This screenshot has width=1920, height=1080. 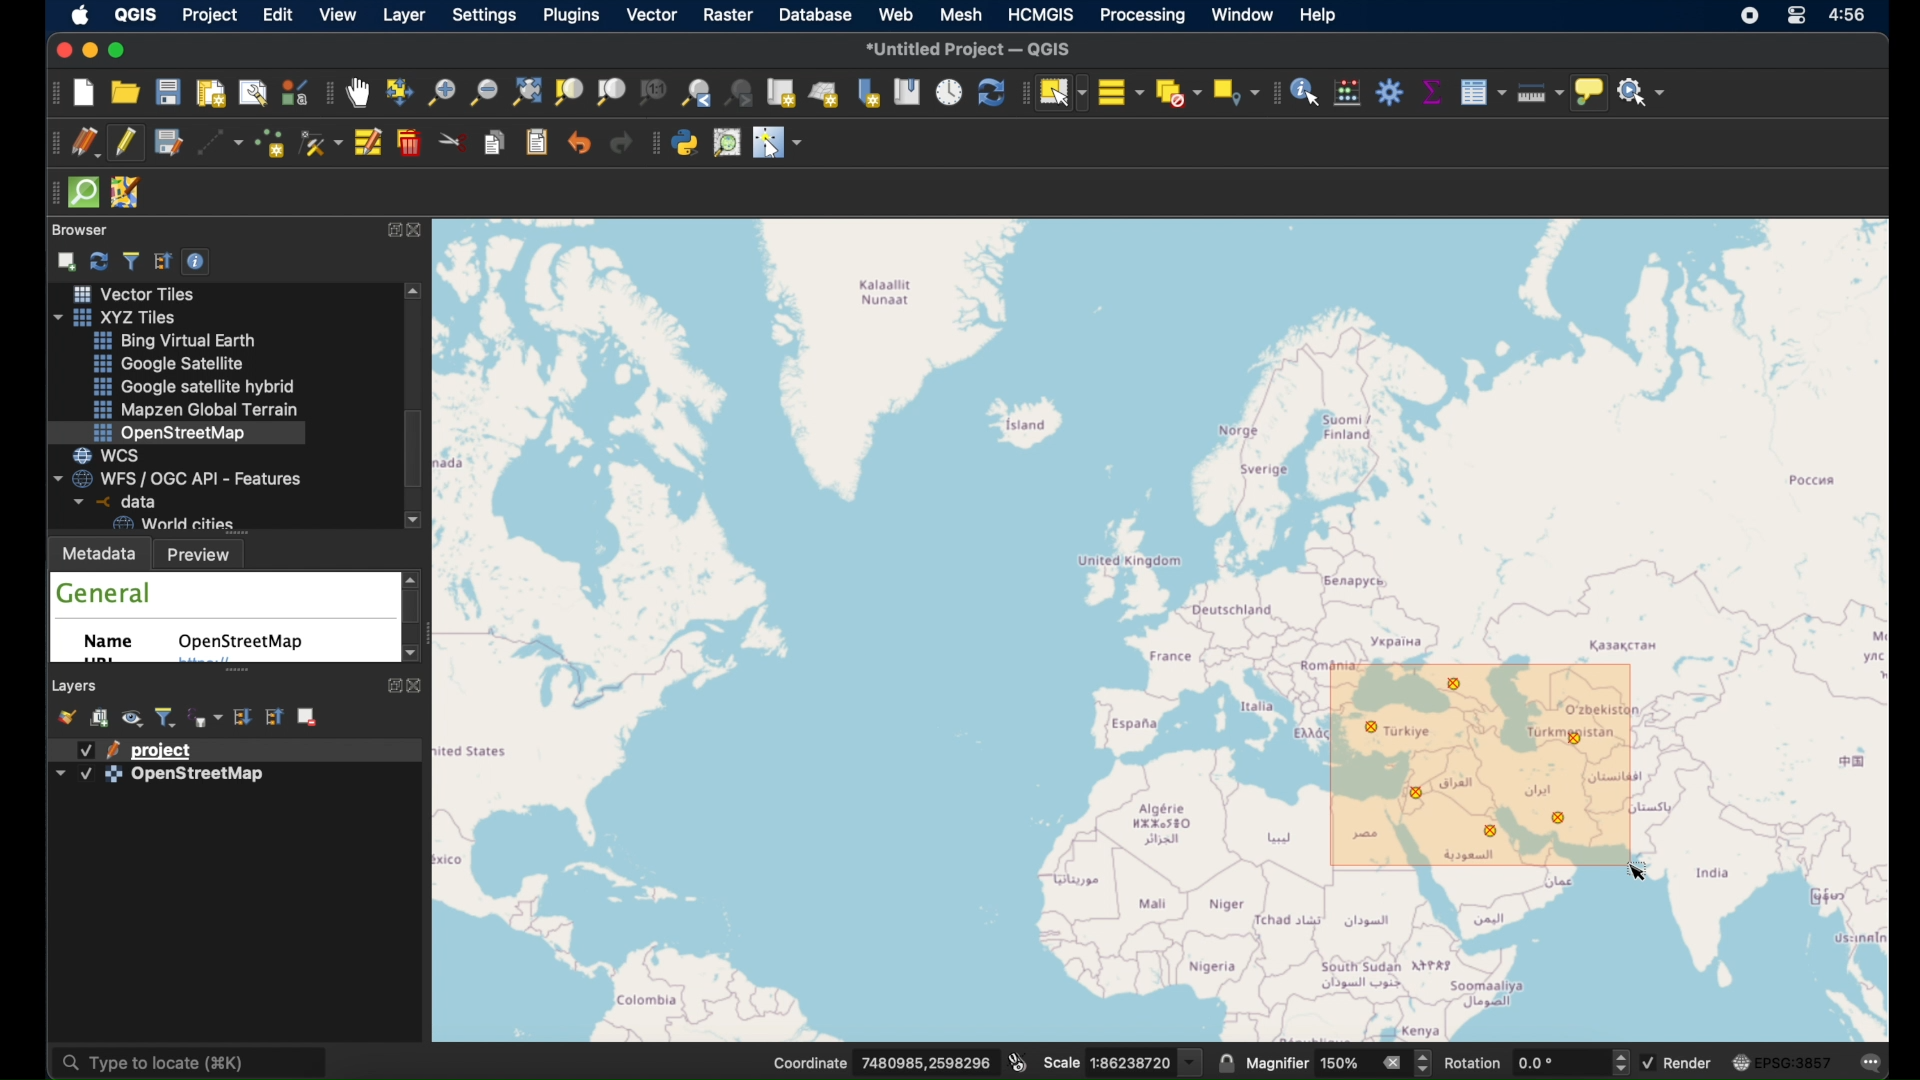 I want to click on style manager, so click(x=295, y=91).